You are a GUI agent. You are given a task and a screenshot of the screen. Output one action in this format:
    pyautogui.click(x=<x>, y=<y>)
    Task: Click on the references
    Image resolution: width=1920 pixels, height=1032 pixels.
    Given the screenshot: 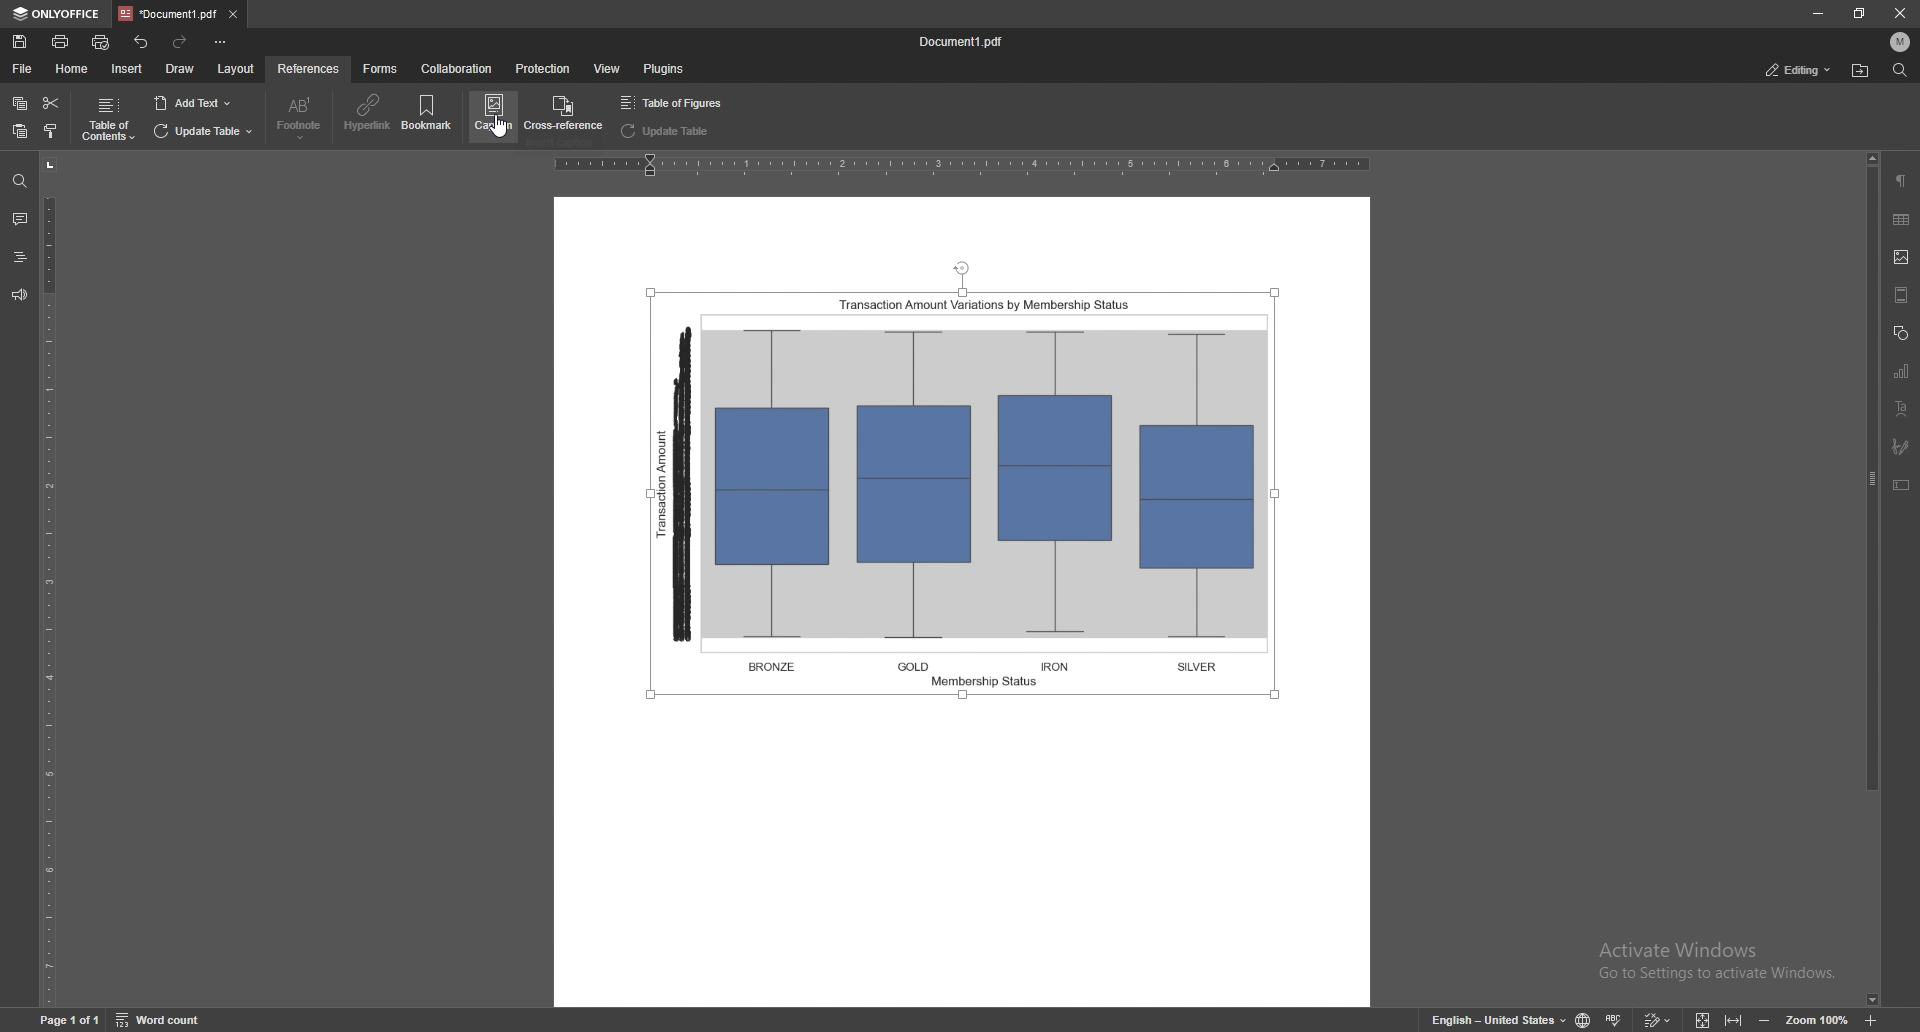 What is the action you would take?
    pyautogui.click(x=308, y=68)
    